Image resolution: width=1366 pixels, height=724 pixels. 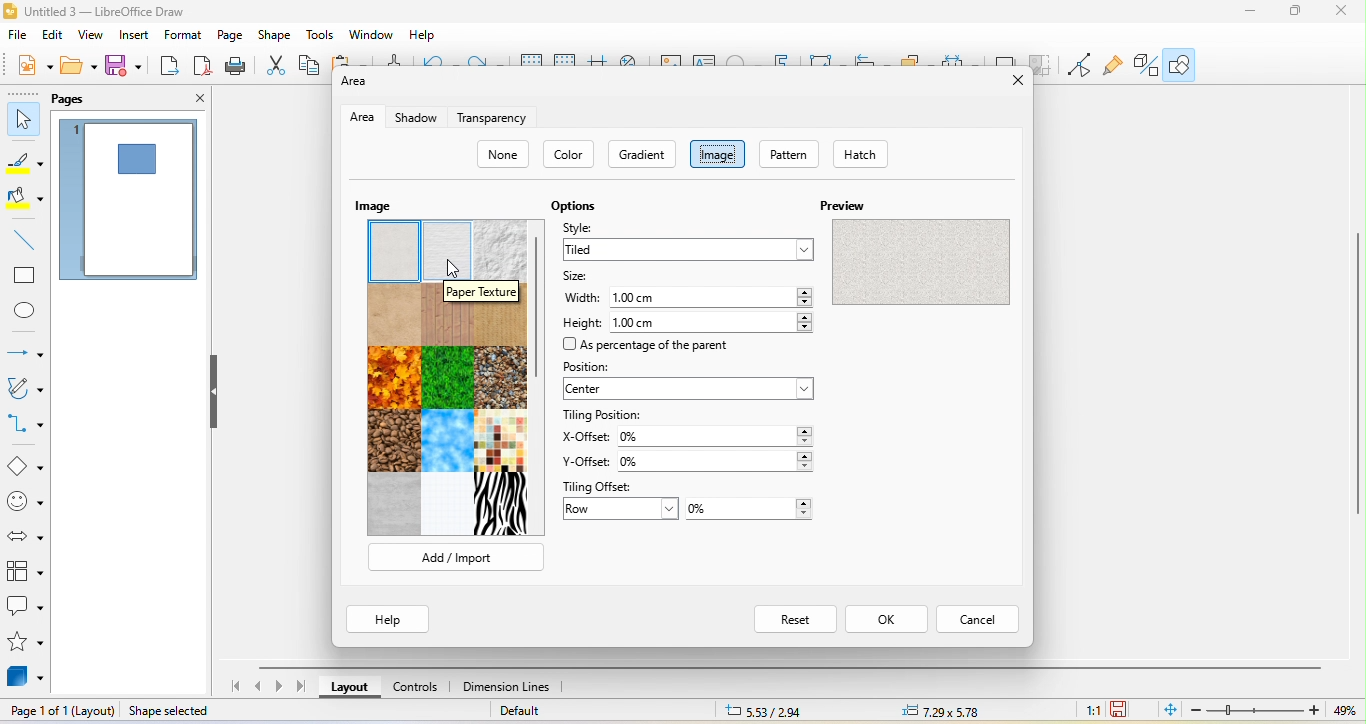 I want to click on file, so click(x=17, y=39).